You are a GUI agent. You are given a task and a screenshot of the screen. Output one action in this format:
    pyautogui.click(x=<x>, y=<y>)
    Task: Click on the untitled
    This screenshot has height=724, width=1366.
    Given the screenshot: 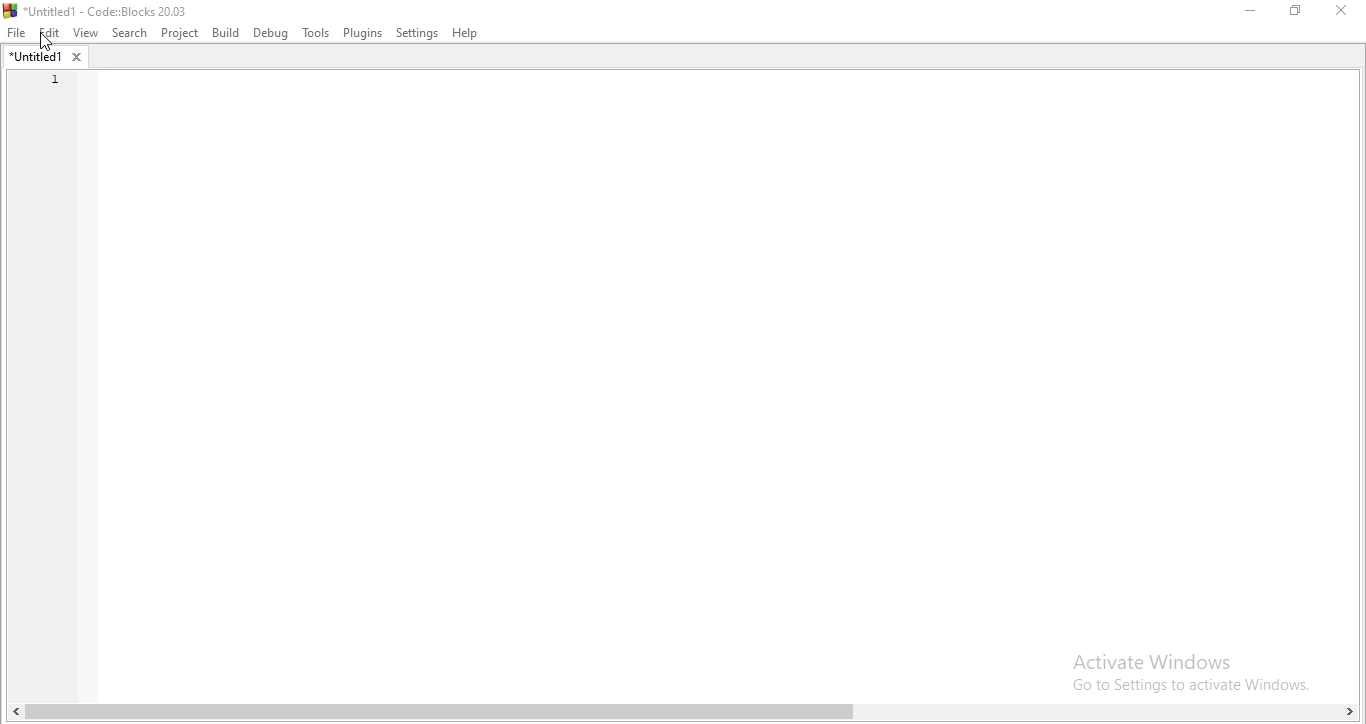 What is the action you would take?
    pyautogui.click(x=44, y=56)
    